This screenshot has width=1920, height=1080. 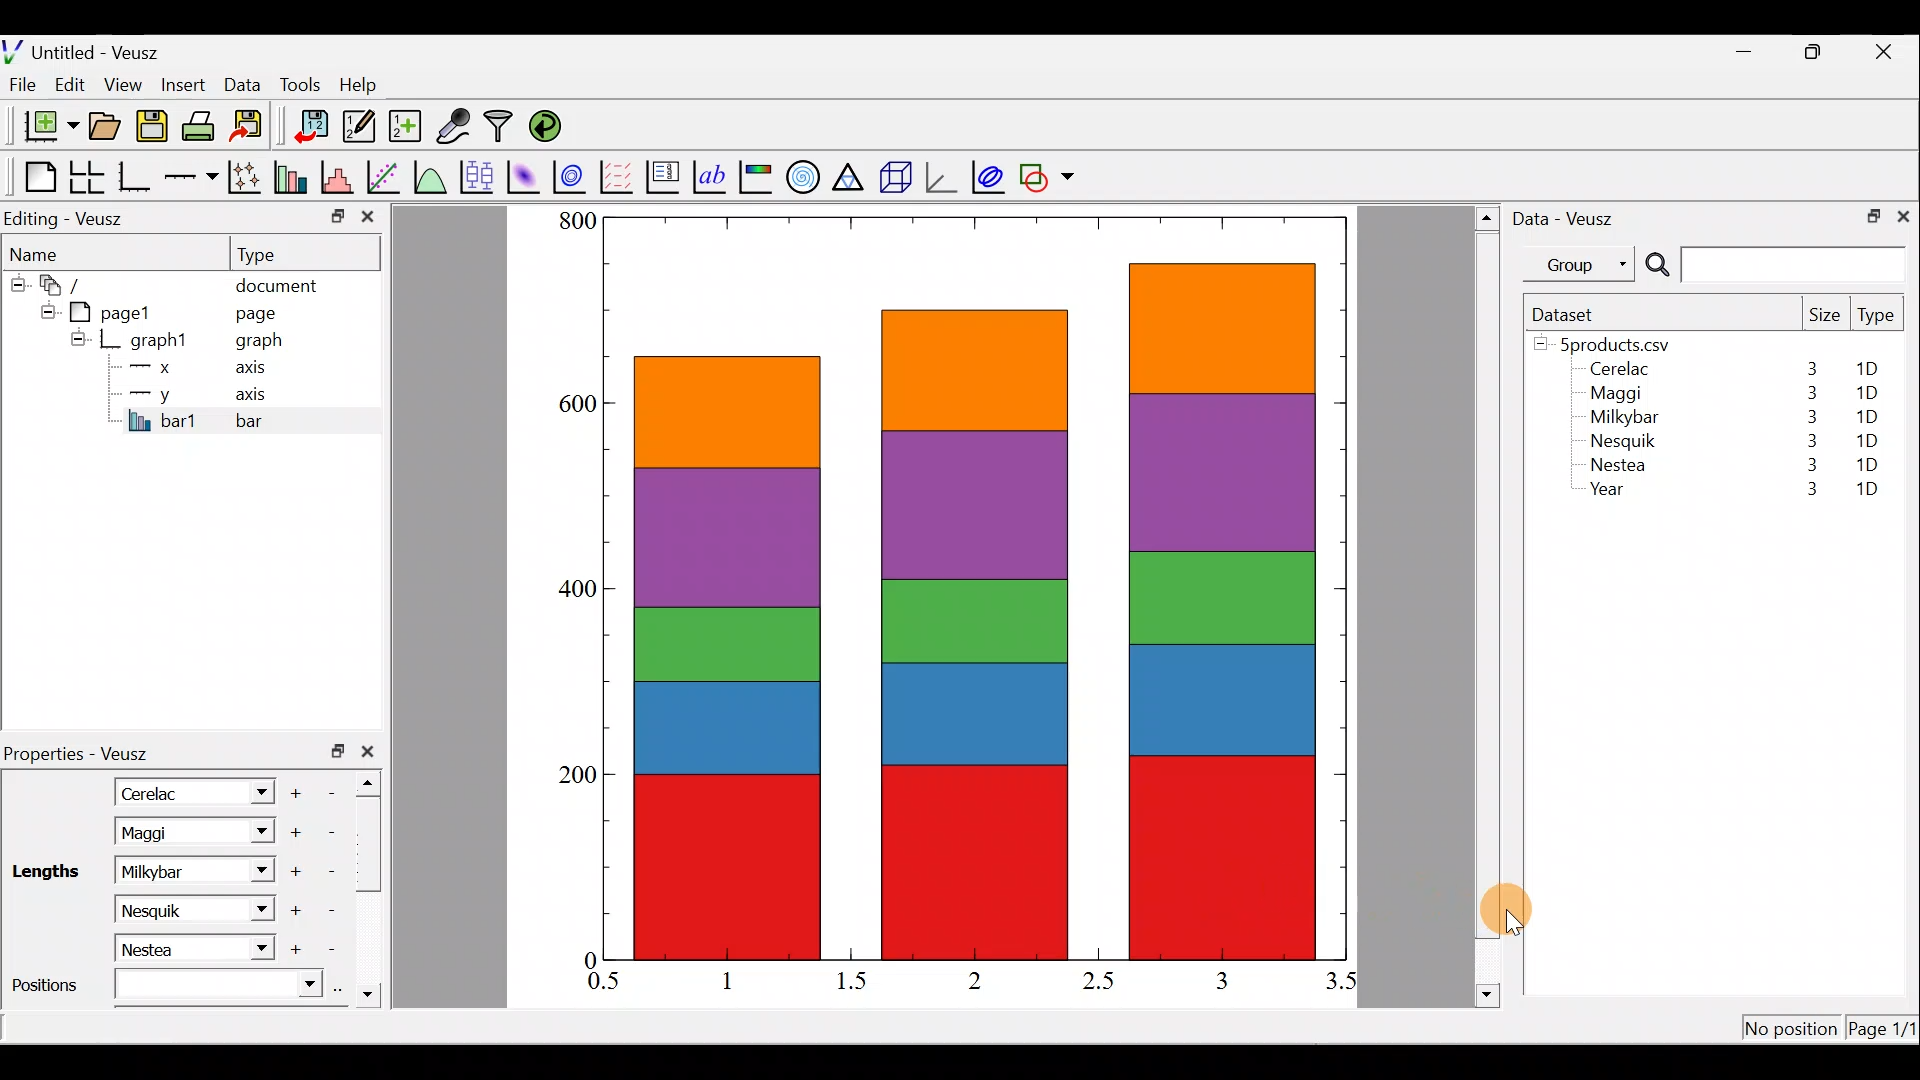 What do you see at coordinates (46, 251) in the screenshot?
I see `Name` at bounding box center [46, 251].